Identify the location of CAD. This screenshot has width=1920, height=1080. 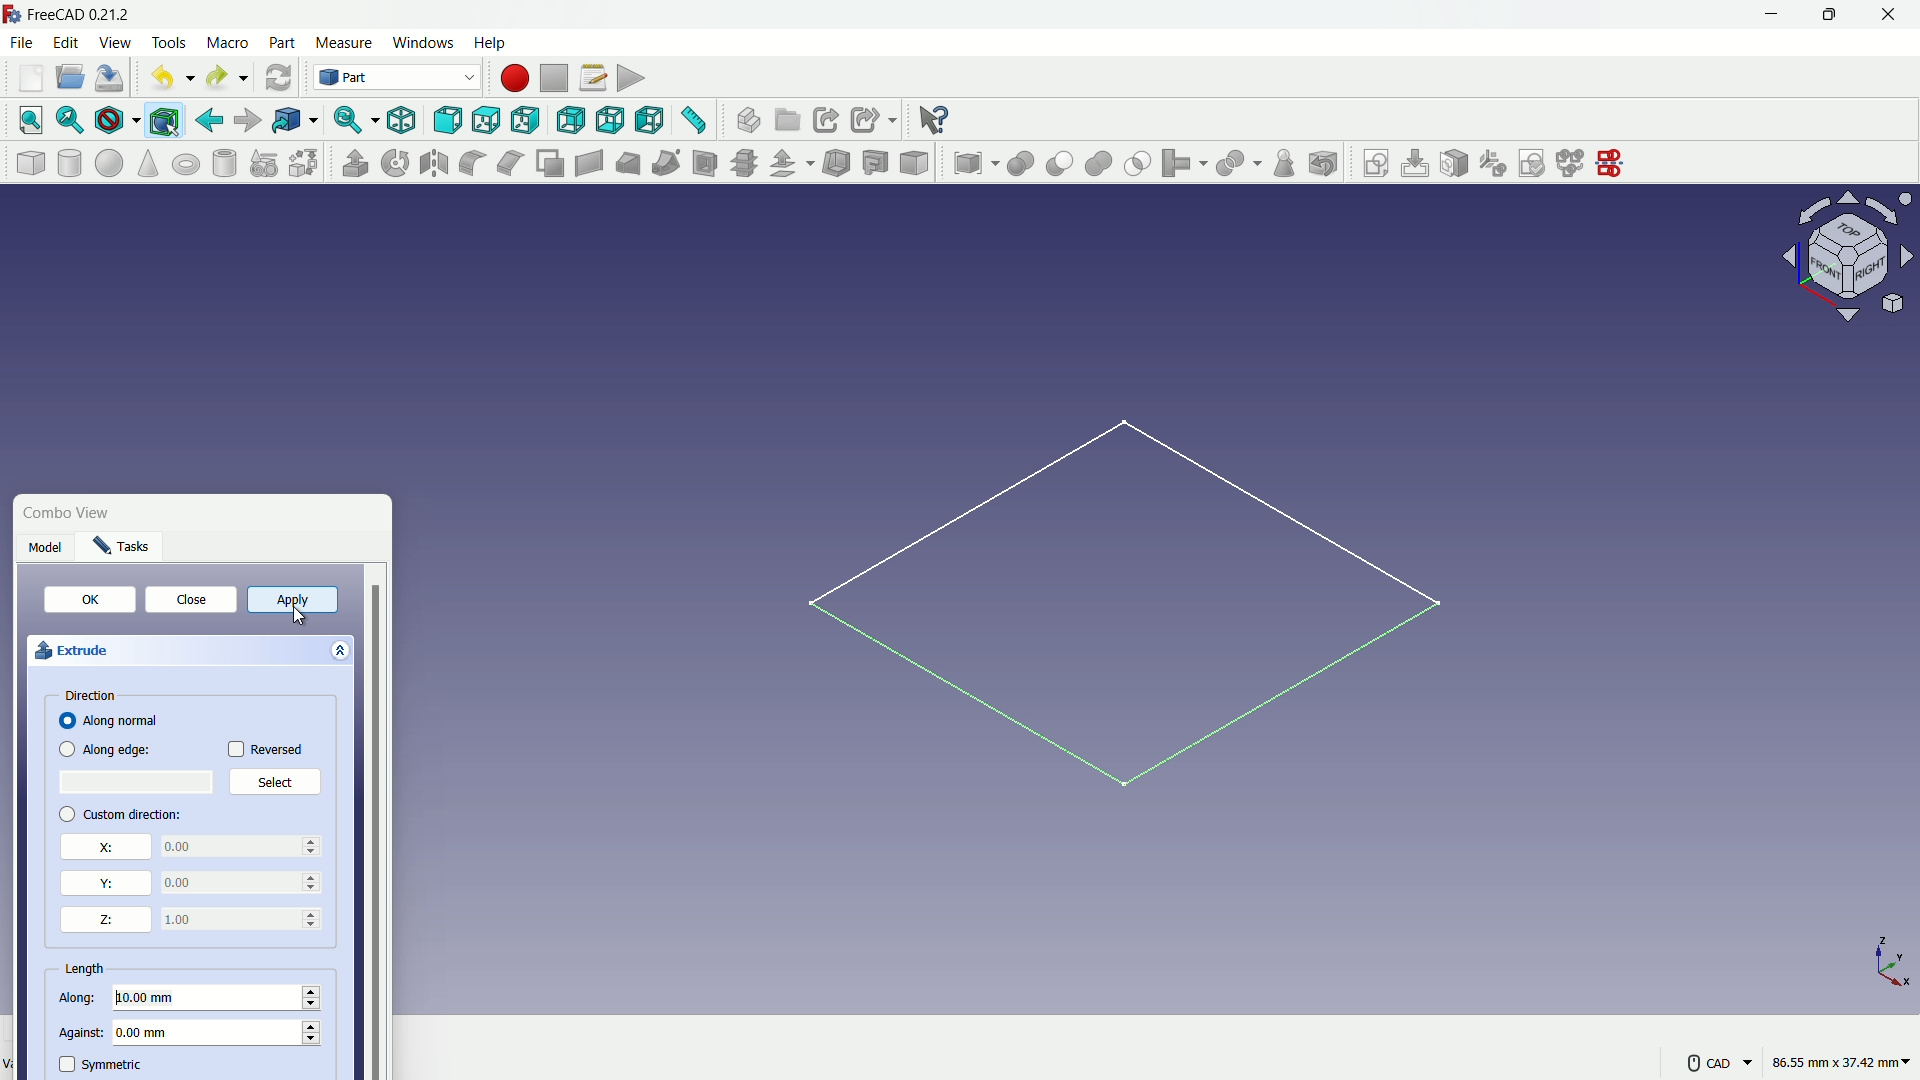
(1719, 1061).